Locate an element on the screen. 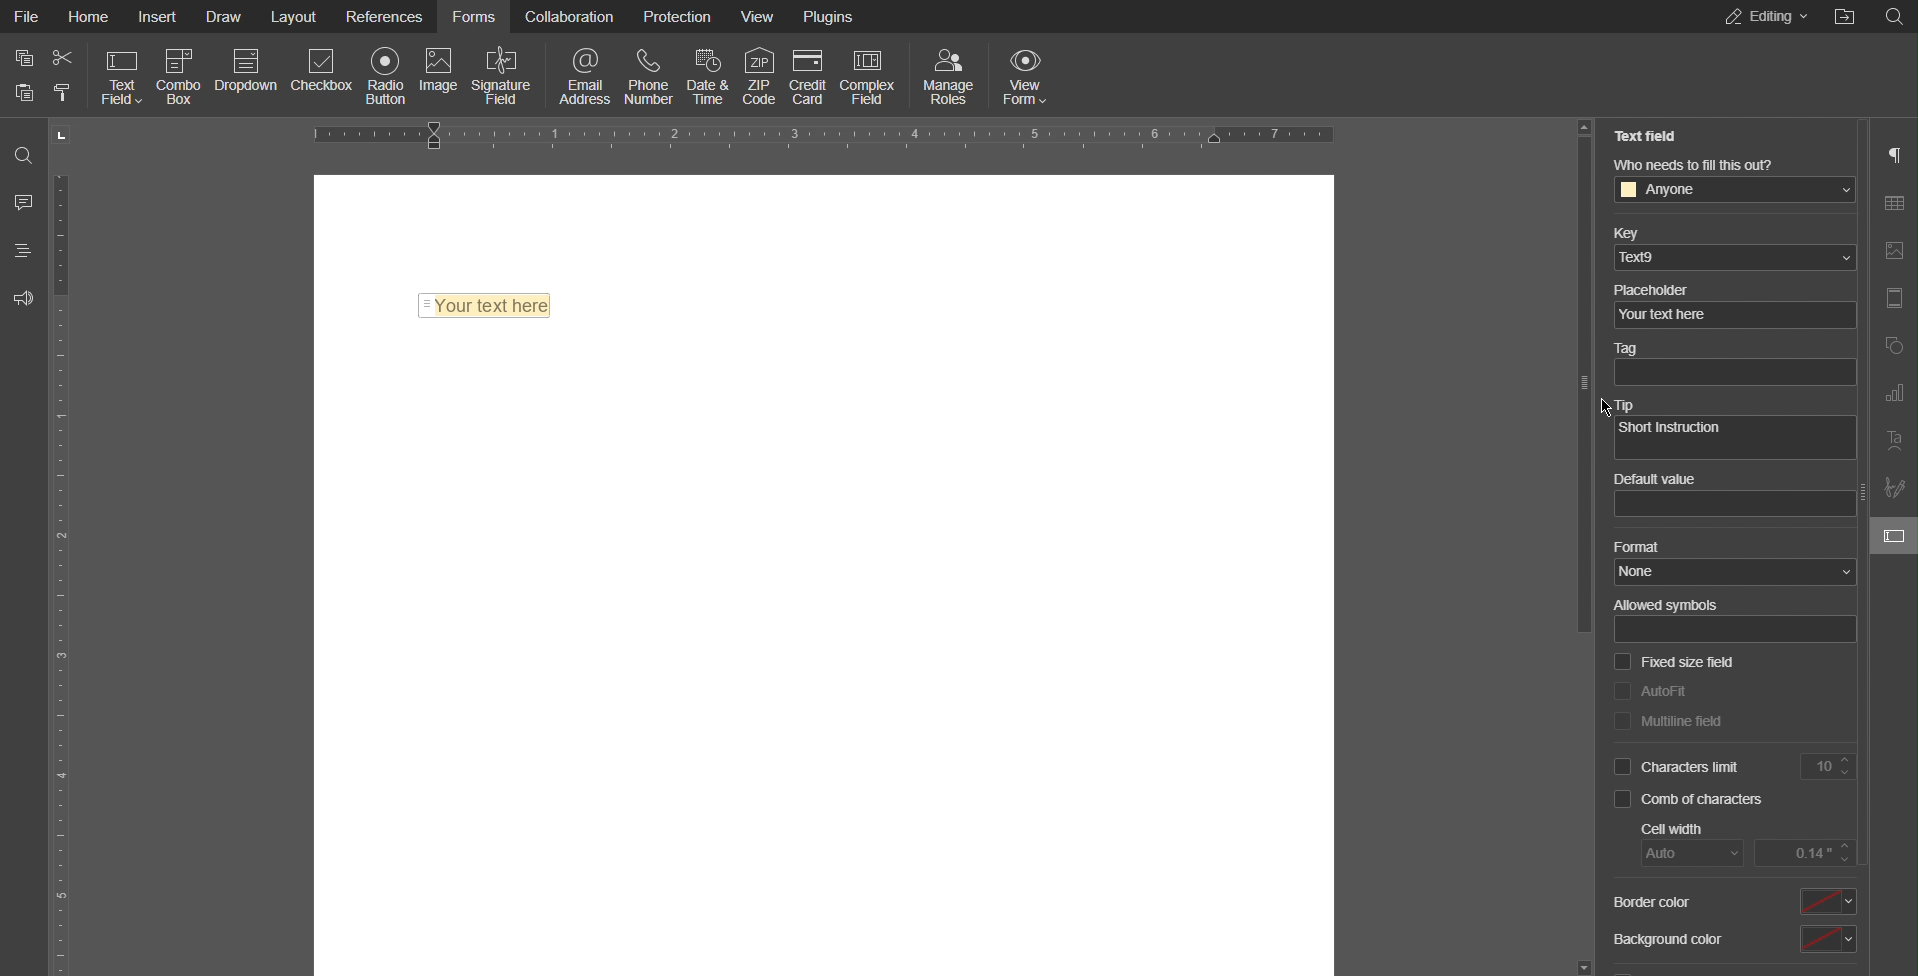 The width and height of the screenshot is (1918, 976). AutoFit is located at coordinates (1663, 691).